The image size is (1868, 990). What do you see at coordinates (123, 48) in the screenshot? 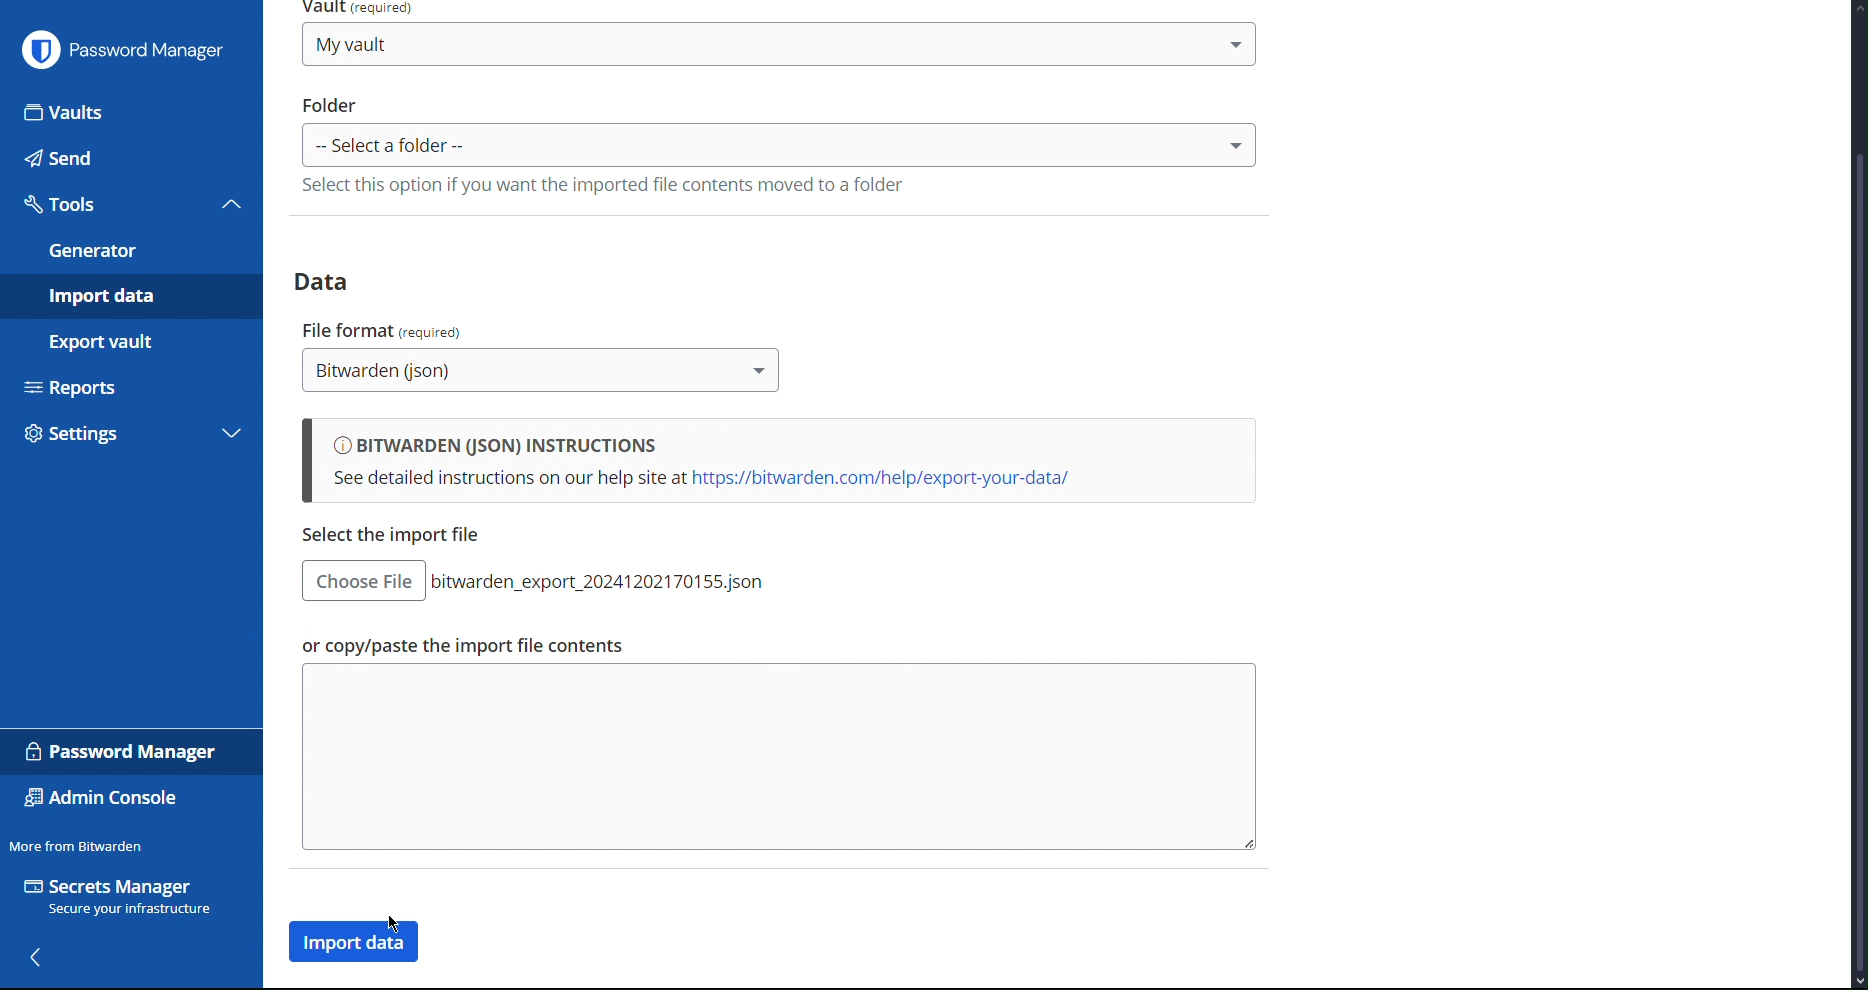
I see `Password Manager` at bounding box center [123, 48].